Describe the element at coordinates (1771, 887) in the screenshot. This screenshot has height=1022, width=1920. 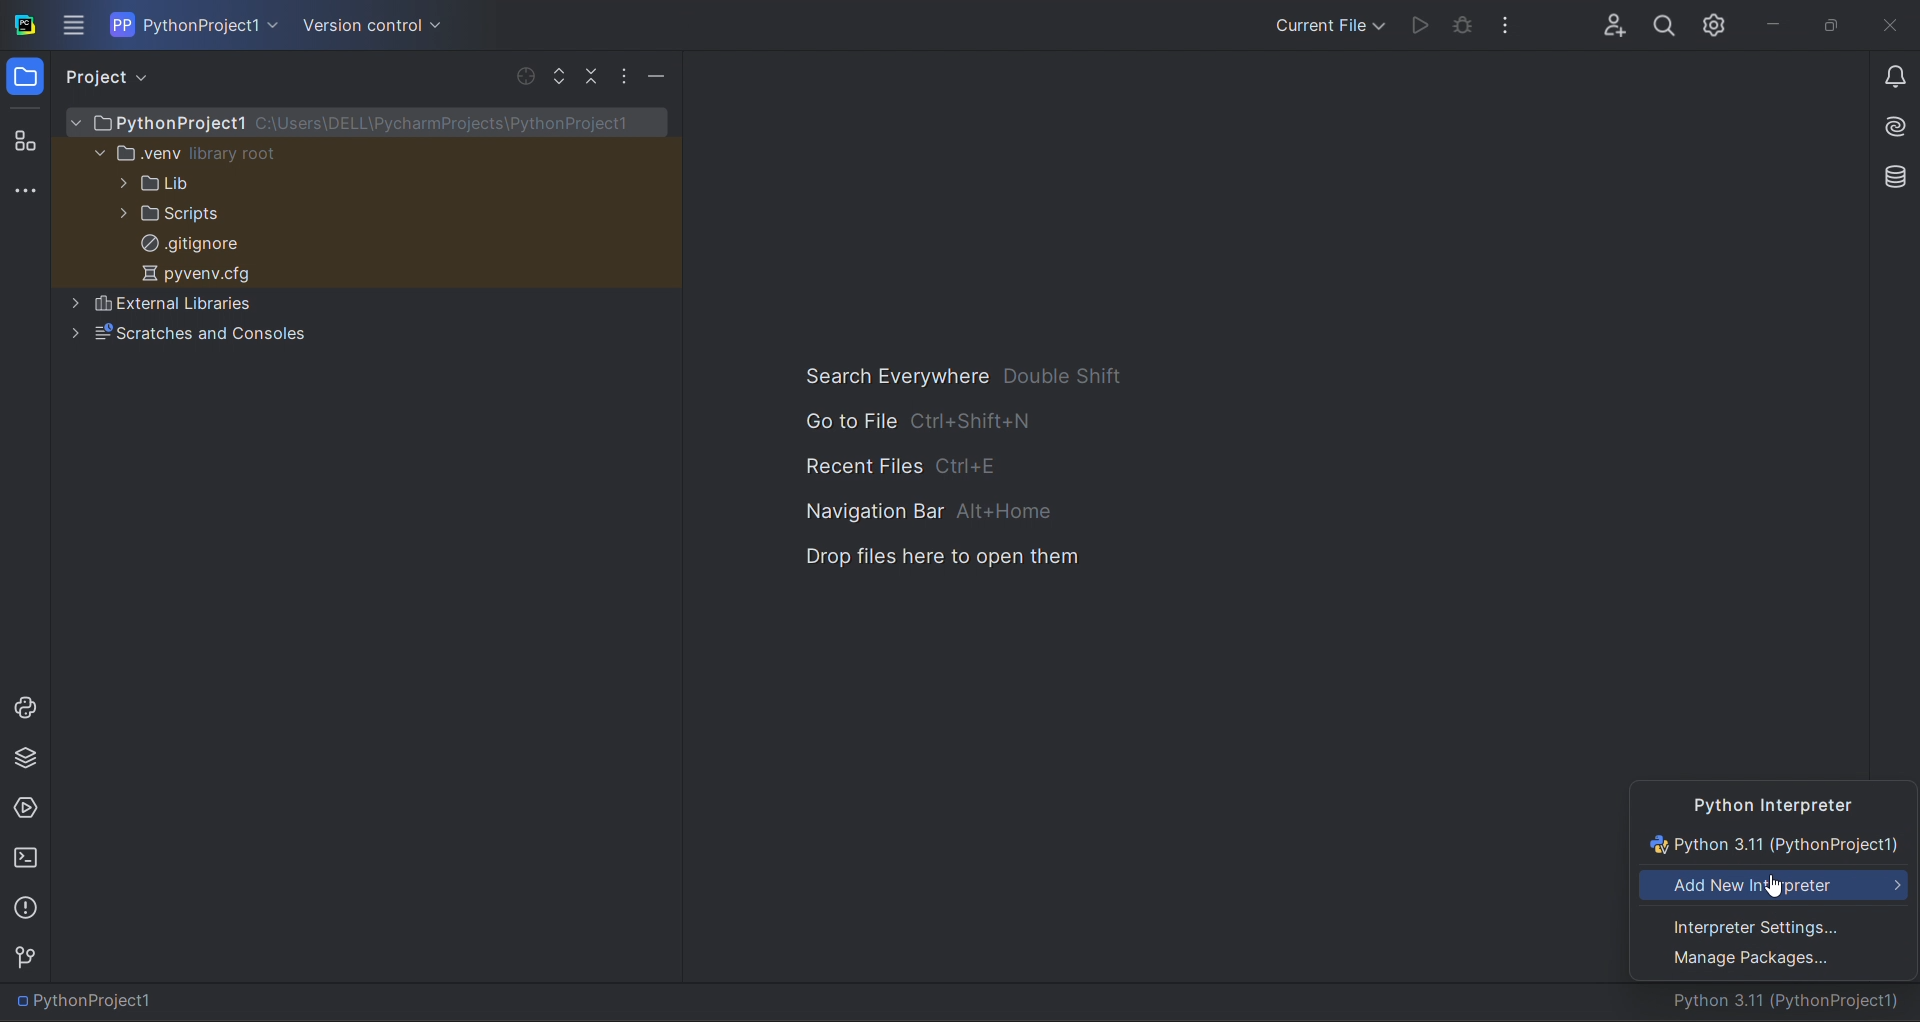
I see `cursor` at that location.